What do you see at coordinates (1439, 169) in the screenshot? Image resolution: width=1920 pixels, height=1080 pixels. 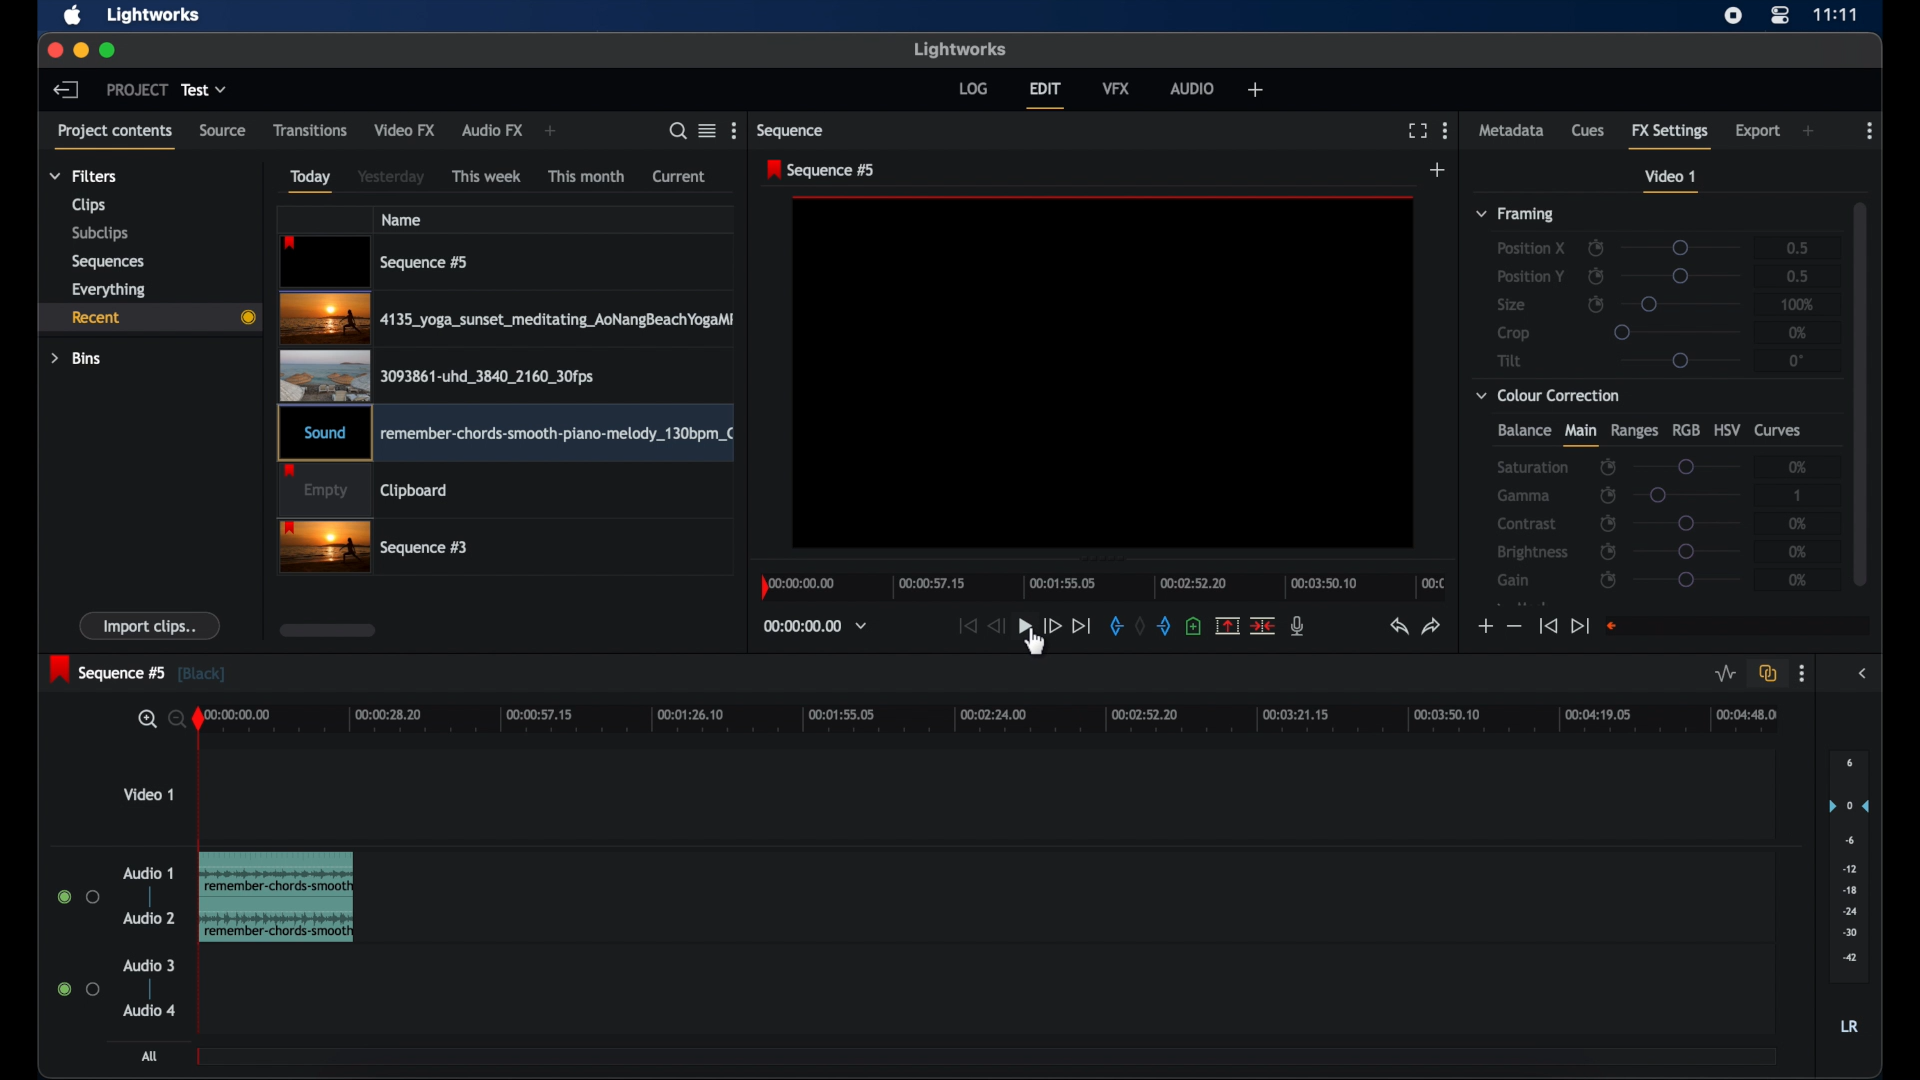 I see `add` at bounding box center [1439, 169].